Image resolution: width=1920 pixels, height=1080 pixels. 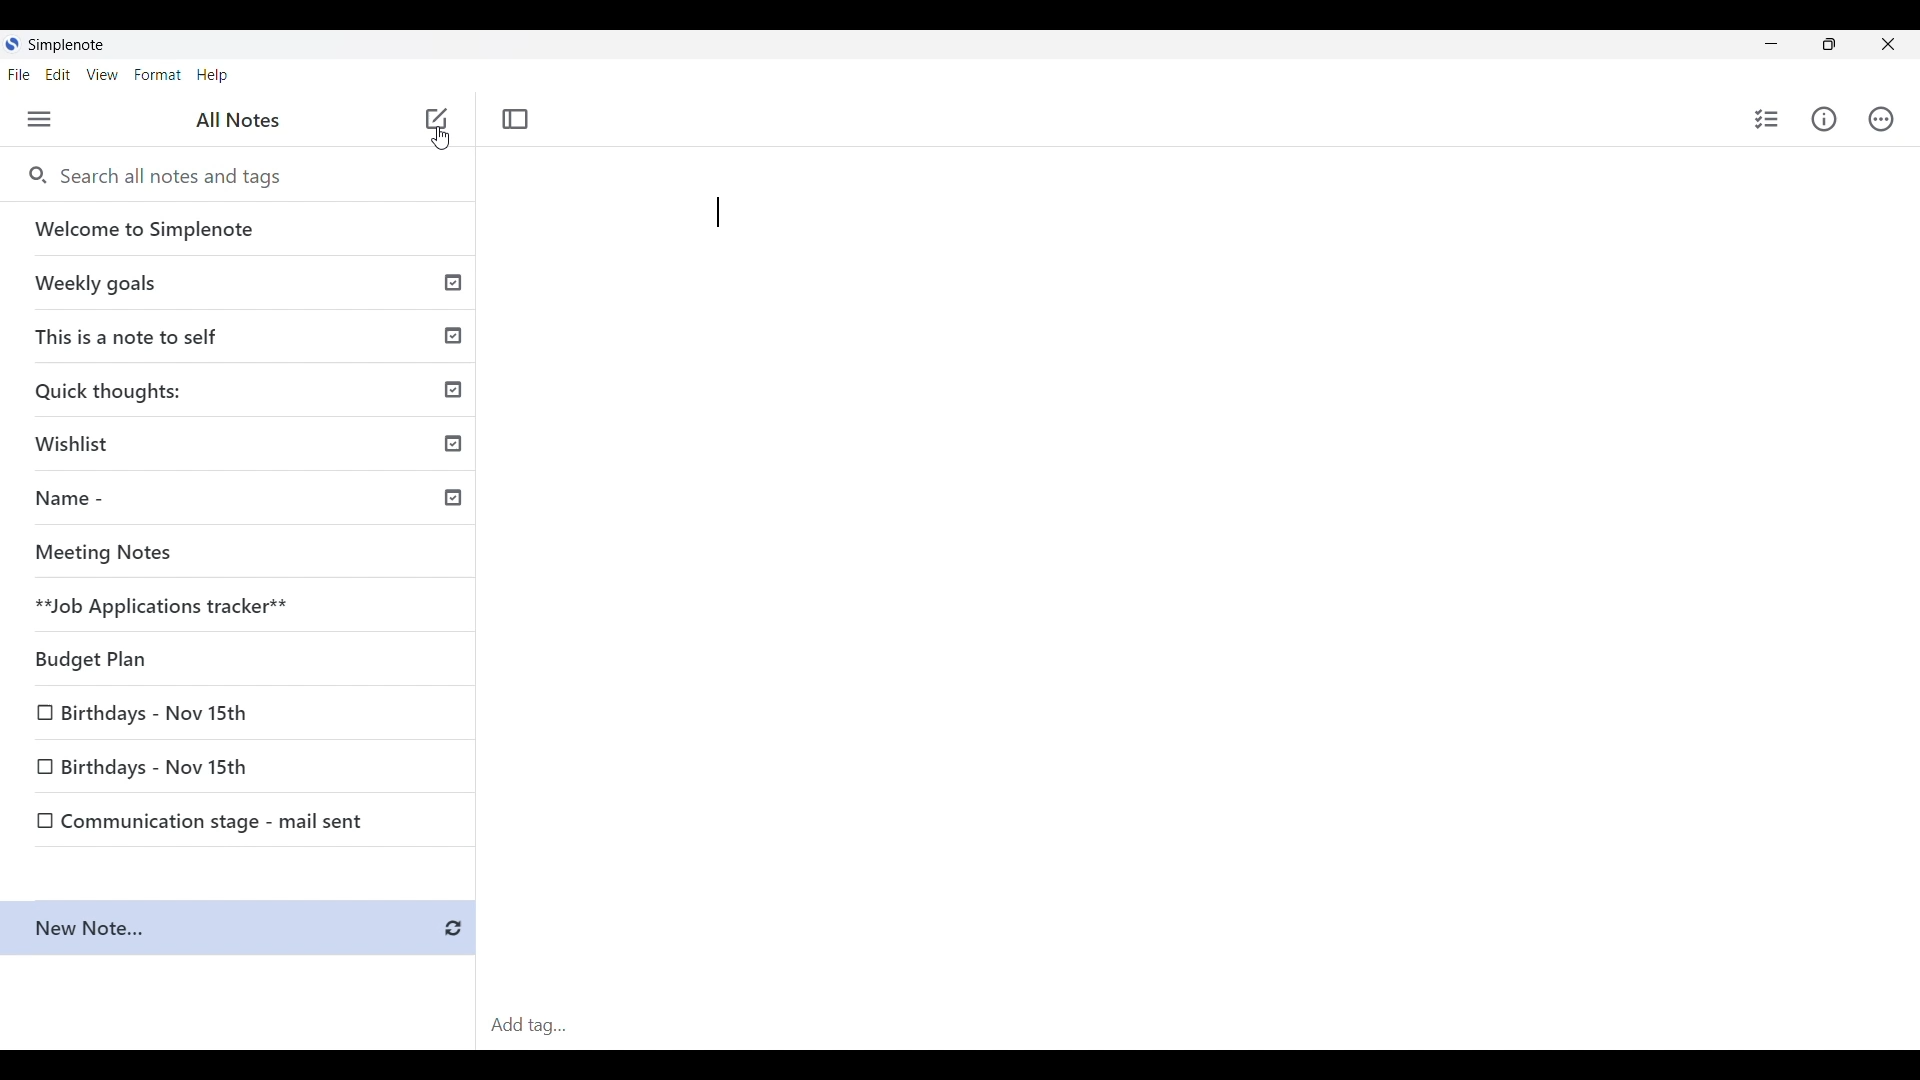 I want to click on Welcome to Simplenote, so click(x=244, y=230).